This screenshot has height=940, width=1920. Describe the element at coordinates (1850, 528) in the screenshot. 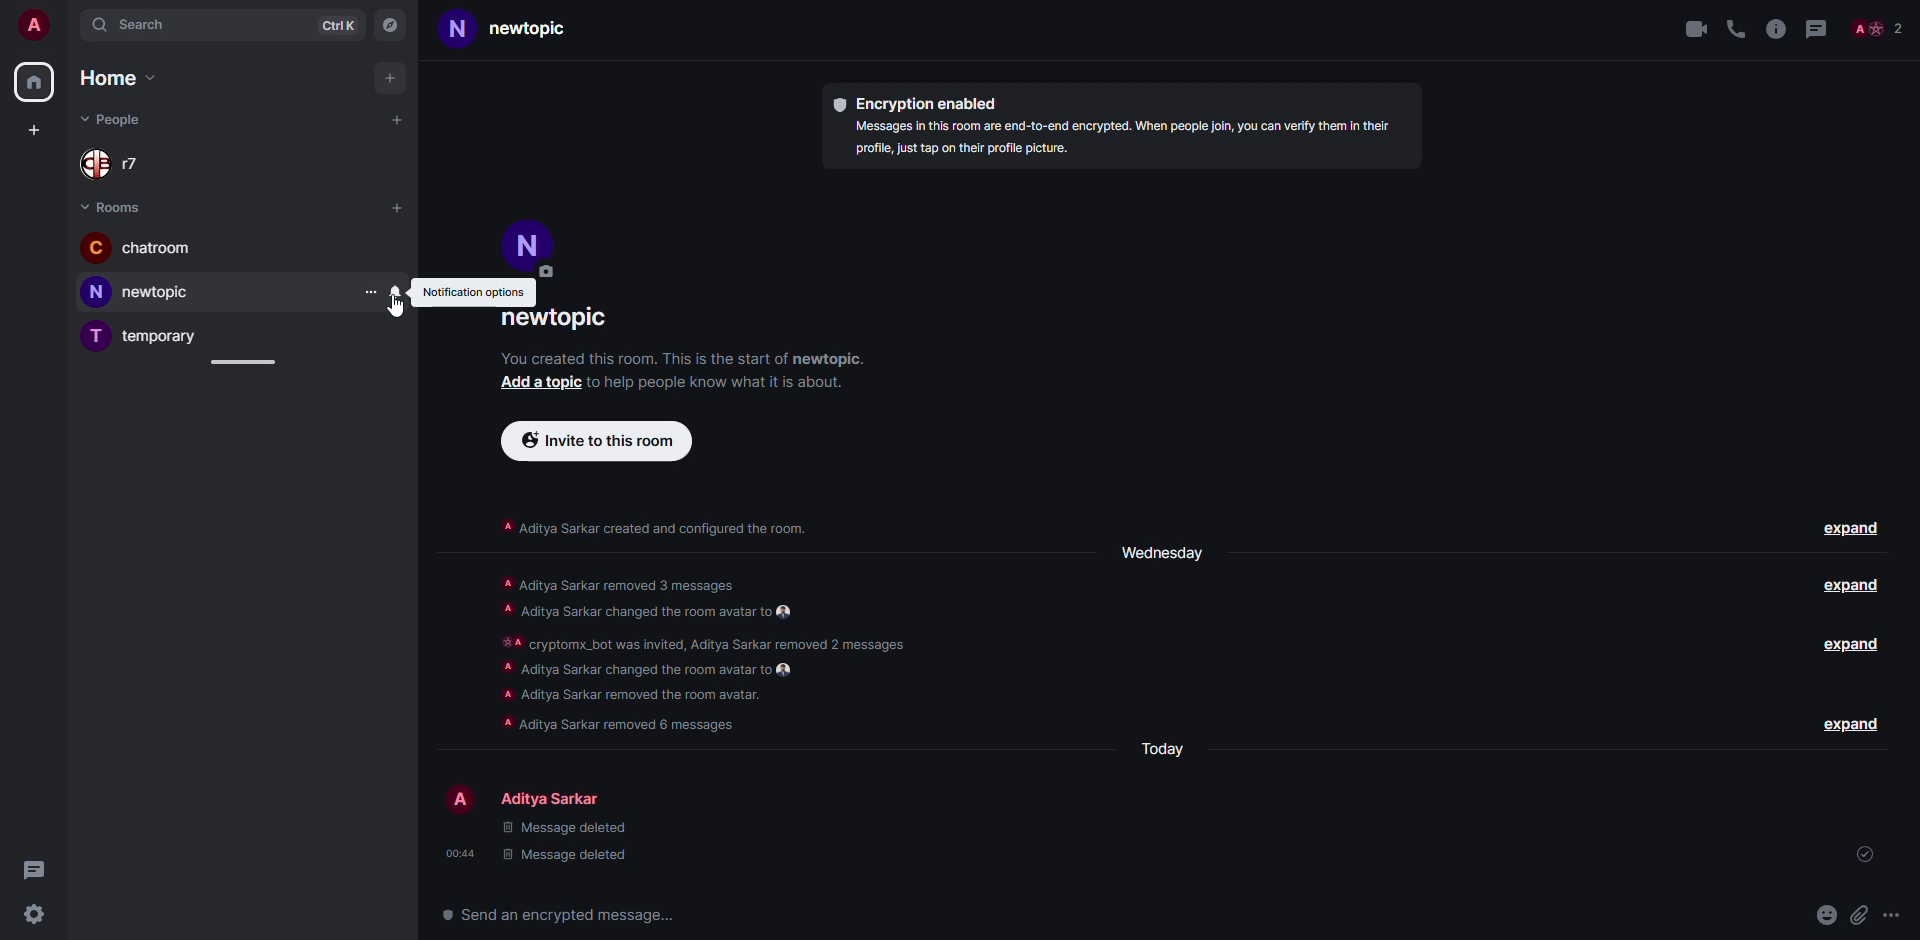

I see `expand` at that location.